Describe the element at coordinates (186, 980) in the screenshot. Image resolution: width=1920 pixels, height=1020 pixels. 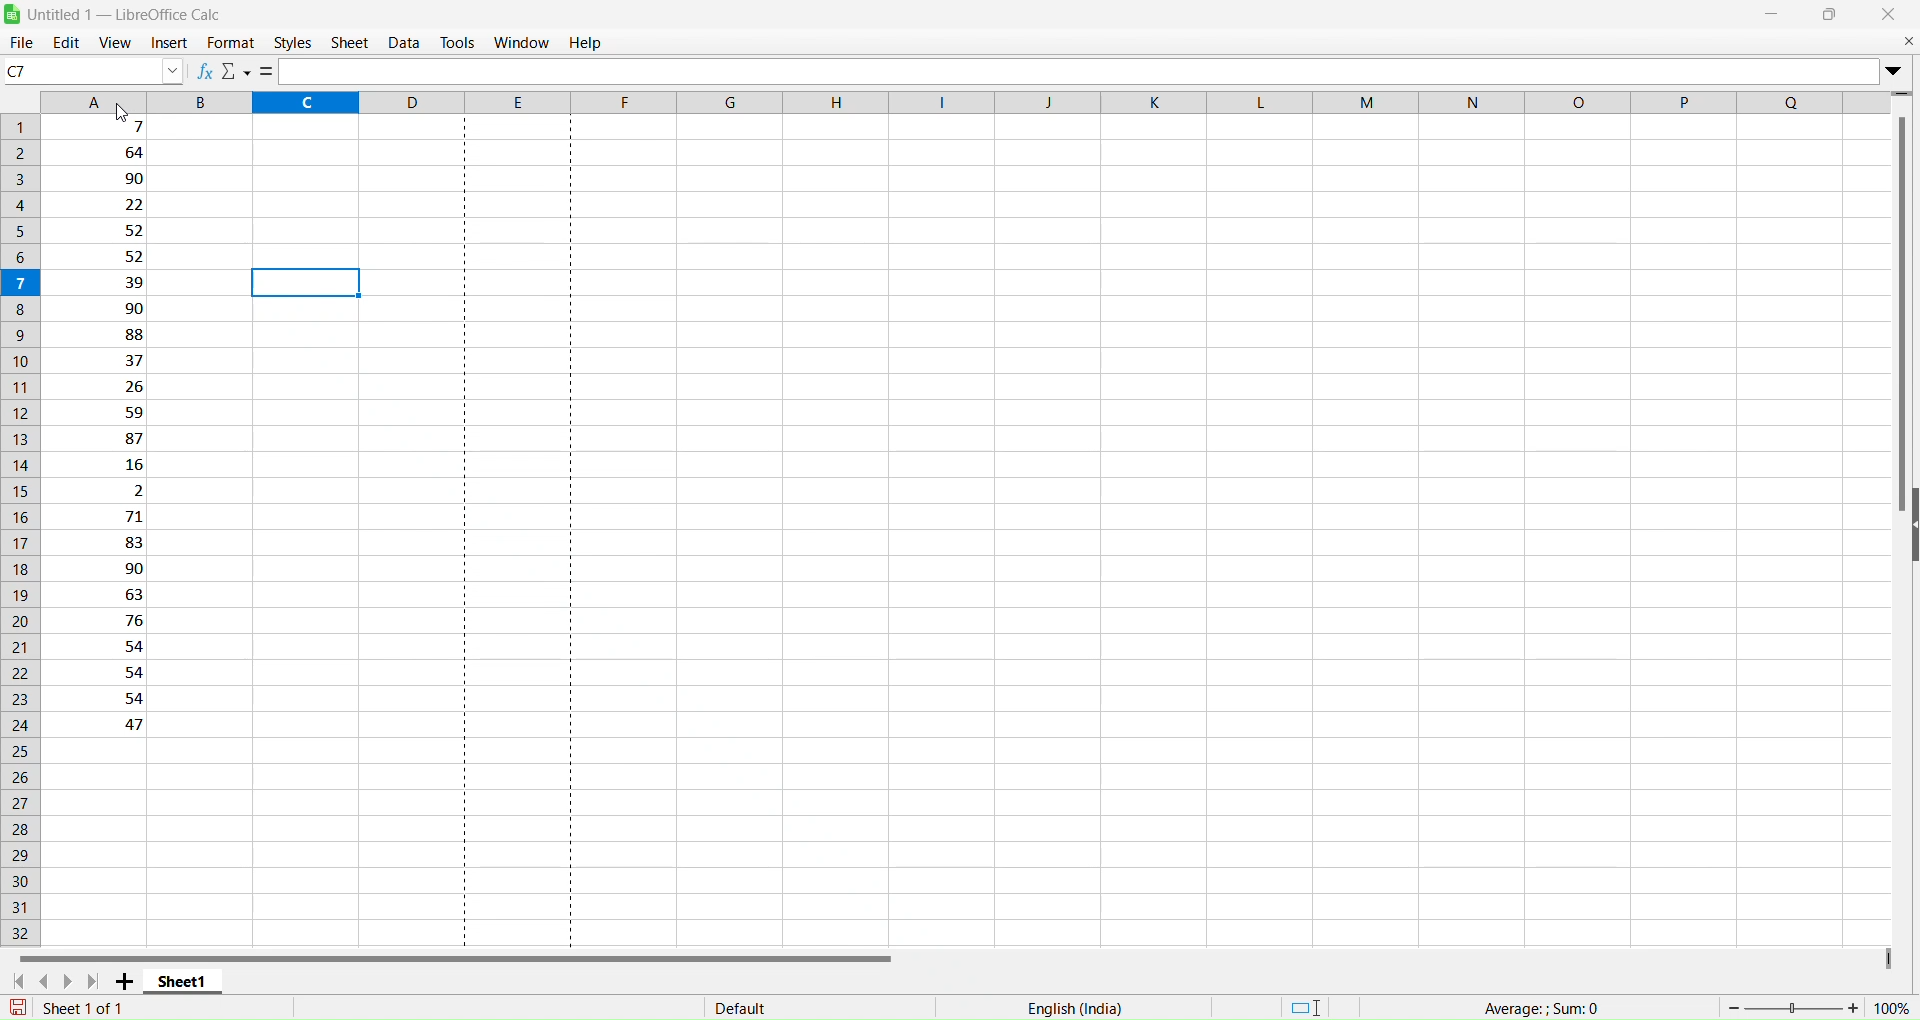
I see `Sheet 1` at that location.